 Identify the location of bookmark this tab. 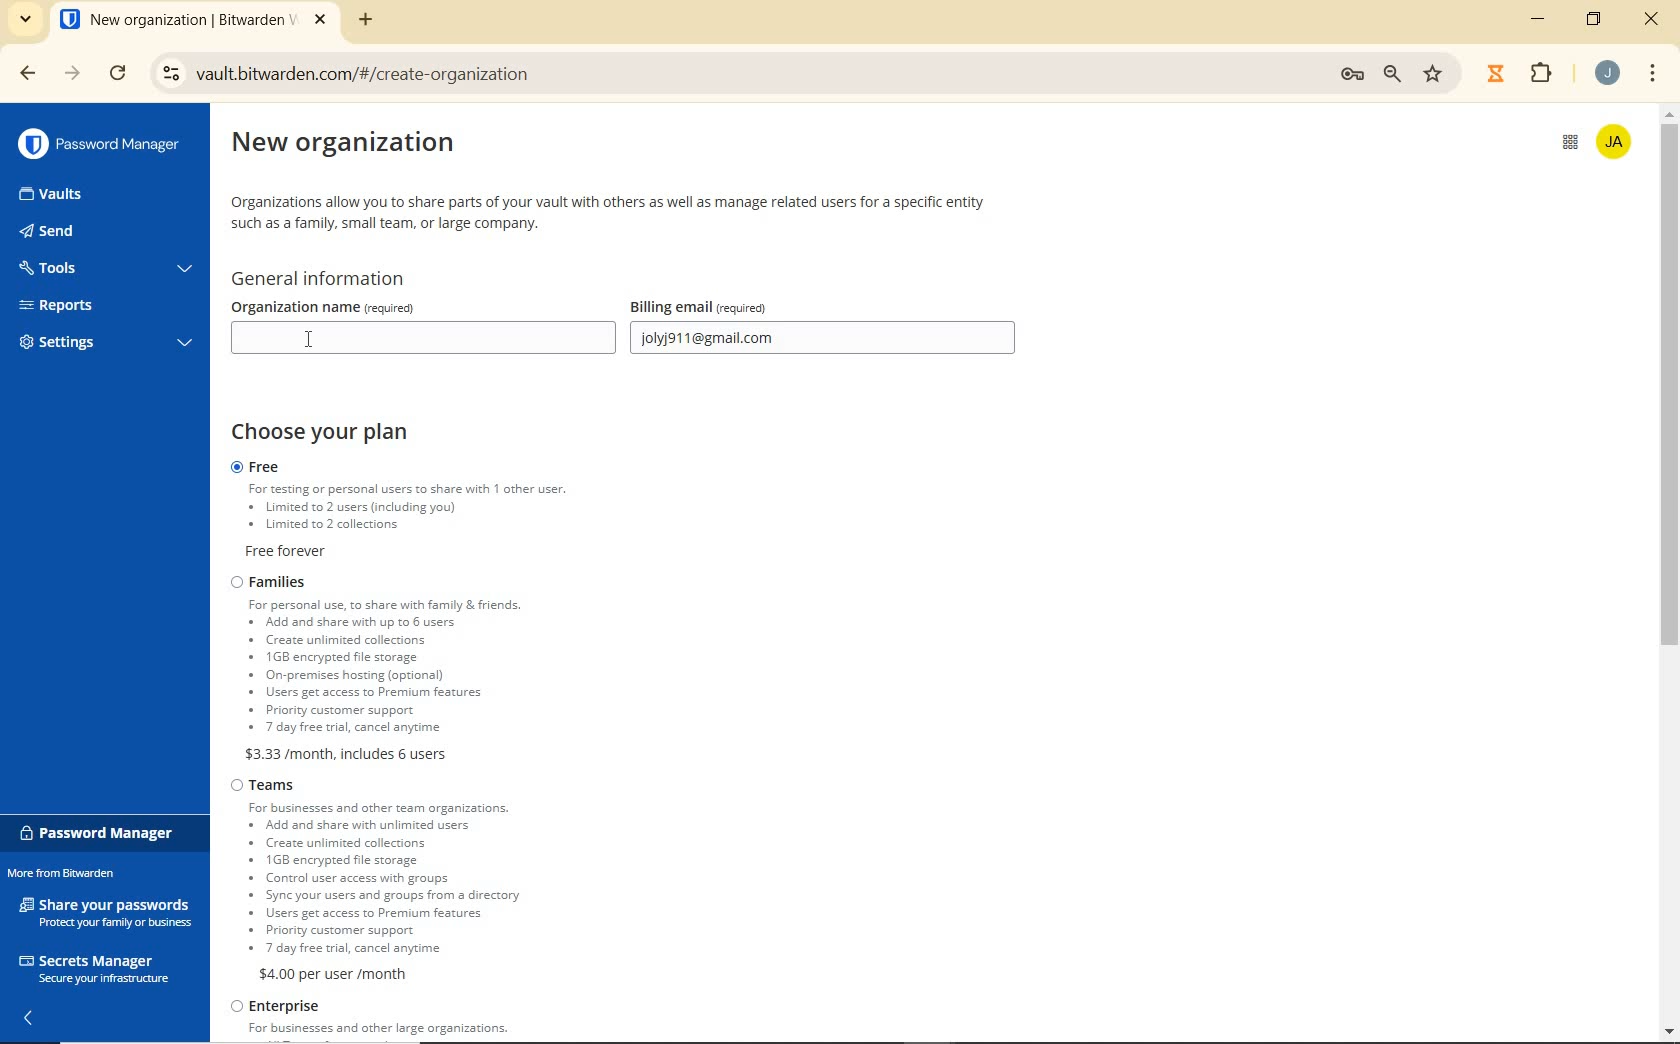
(1435, 72).